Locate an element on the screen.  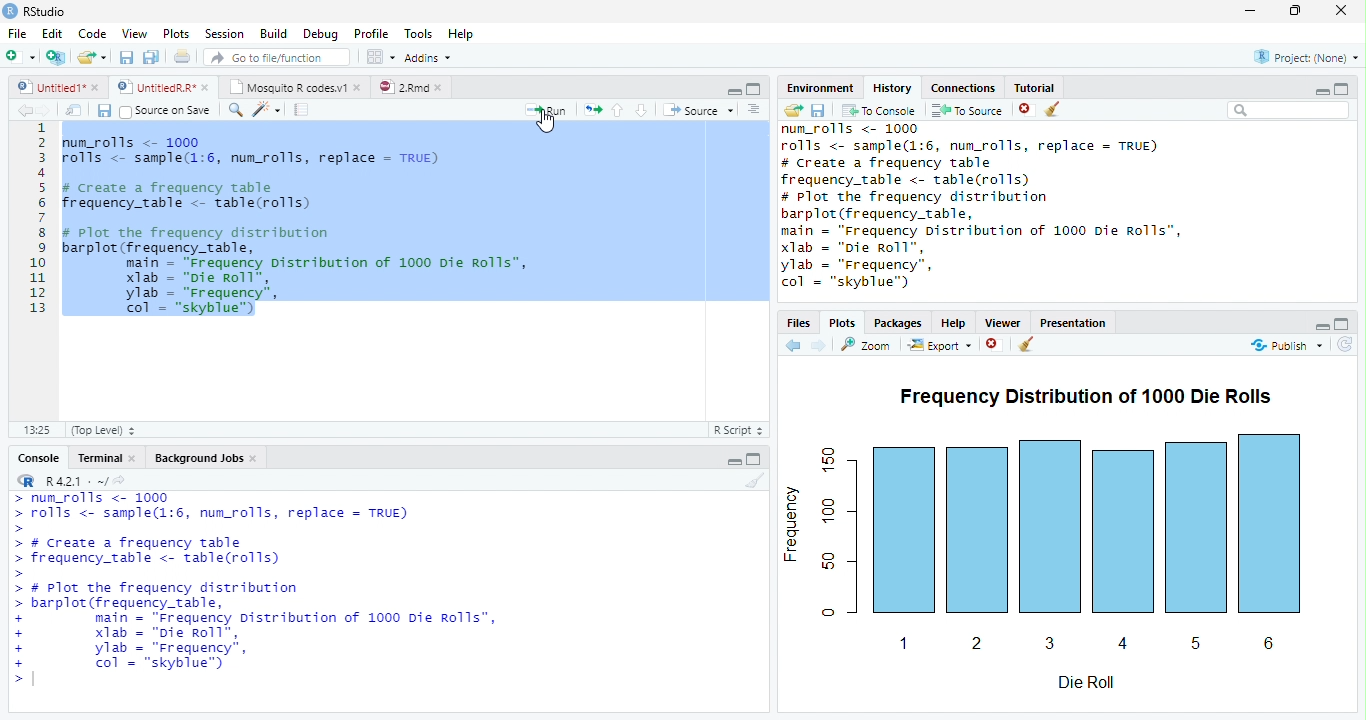
0 is located at coordinates (827, 611).